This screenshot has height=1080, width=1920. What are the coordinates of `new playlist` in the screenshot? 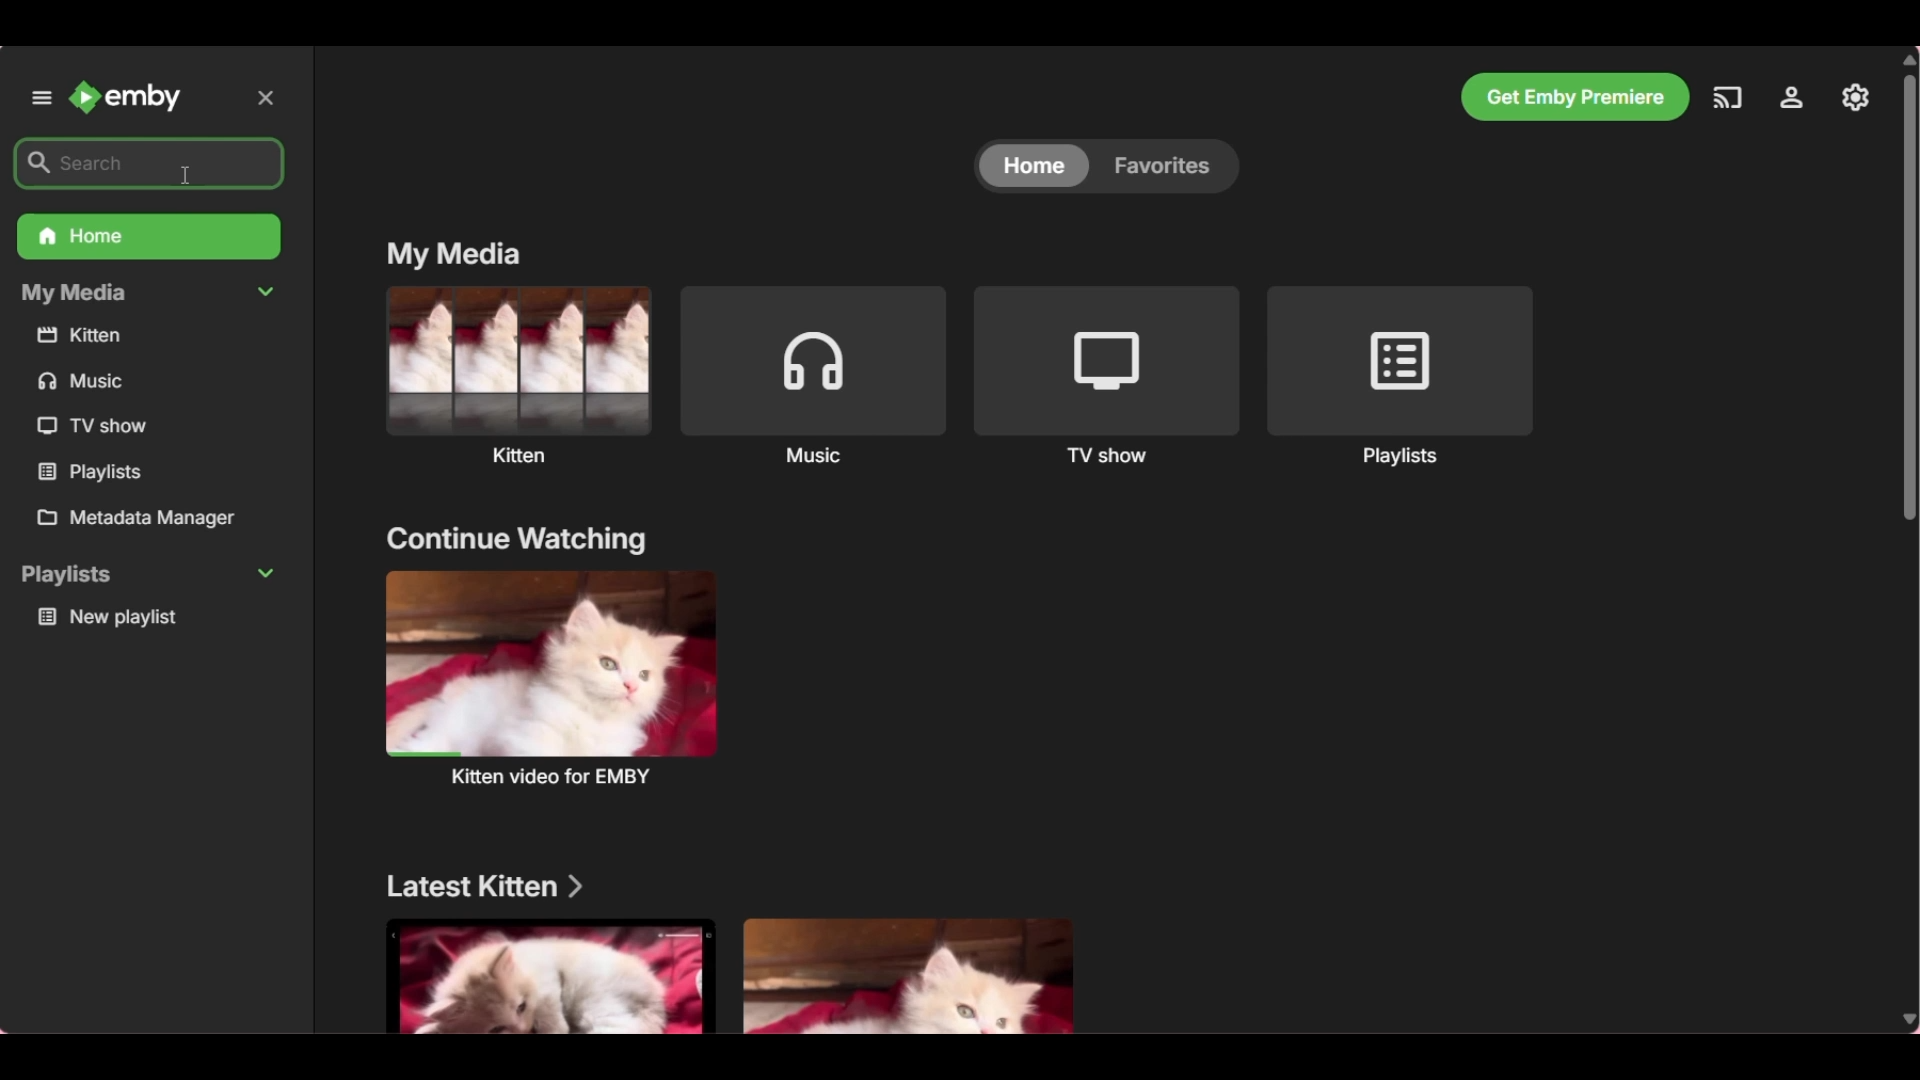 It's located at (152, 618).